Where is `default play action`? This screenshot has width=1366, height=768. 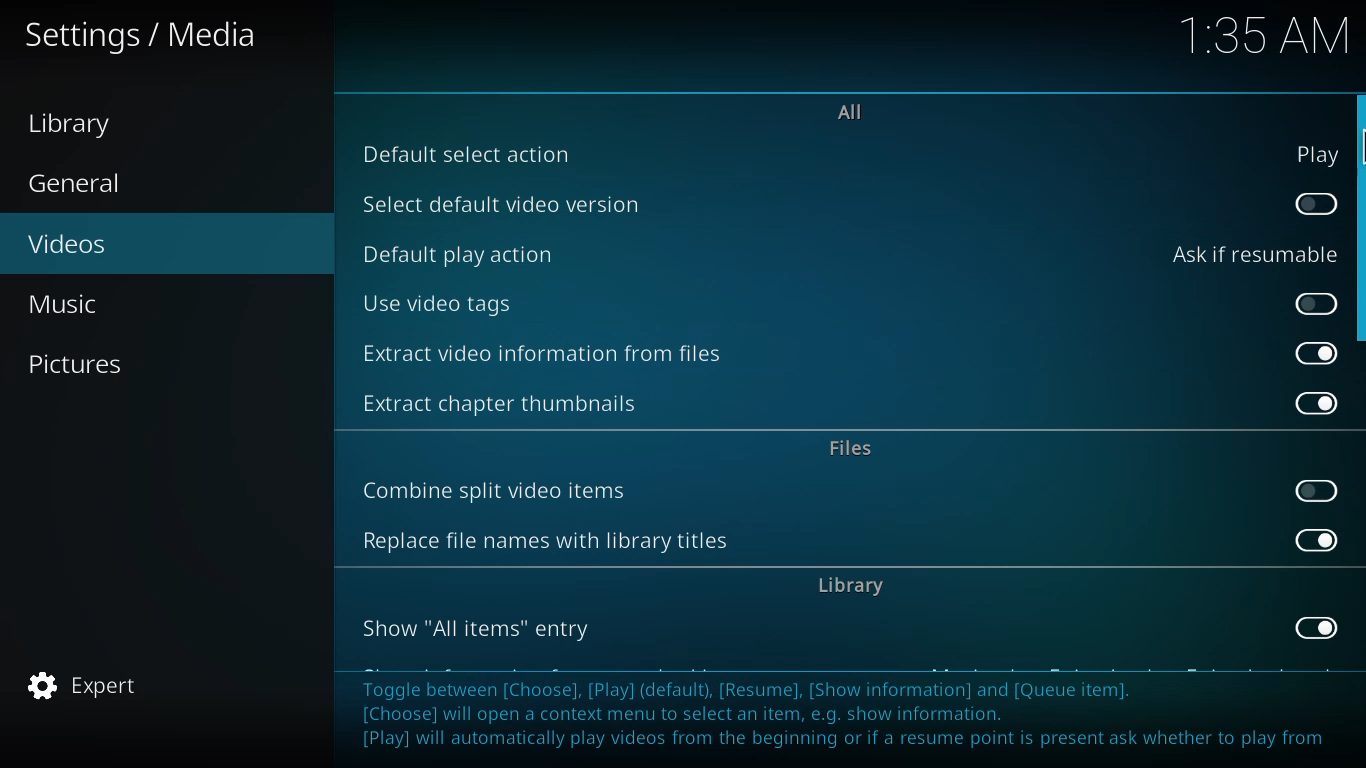
default play action is located at coordinates (460, 253).